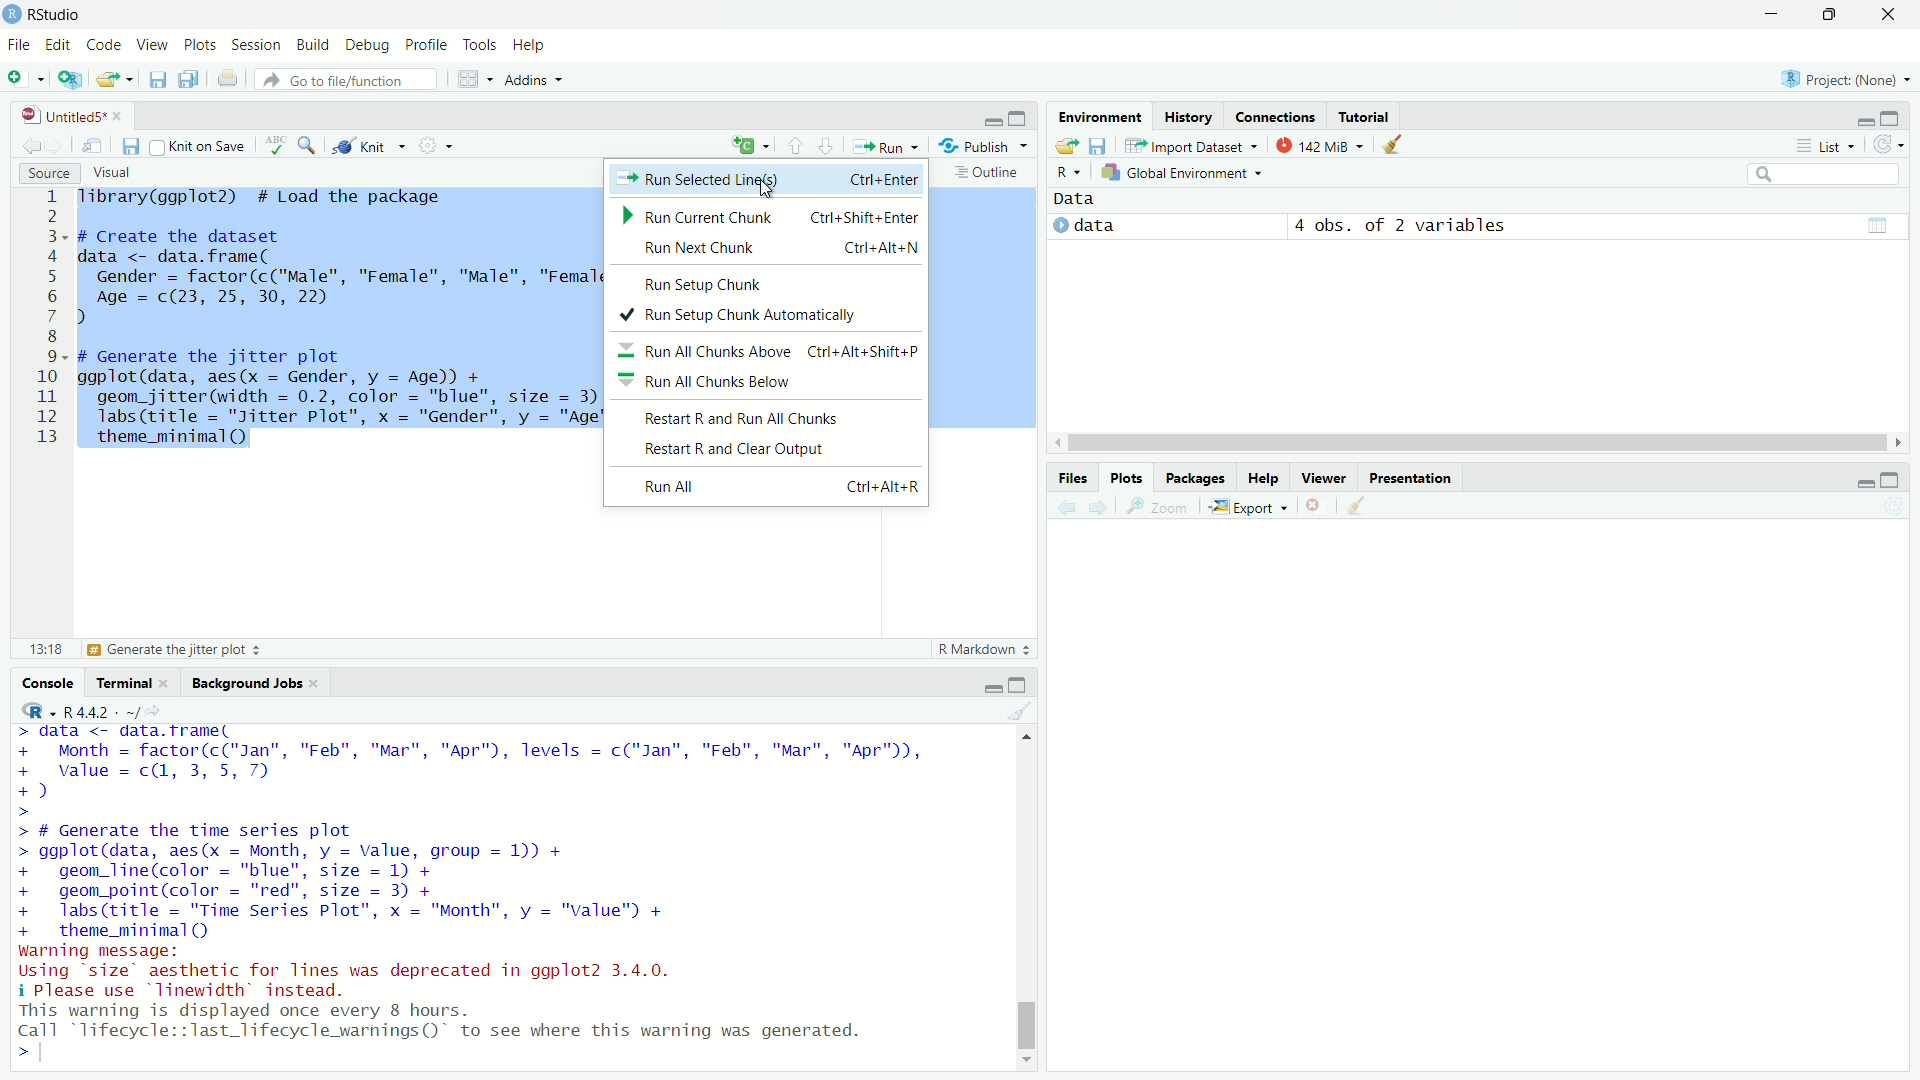 The image size is (1920, 1080). I want to click on export, so click(1252, 508).